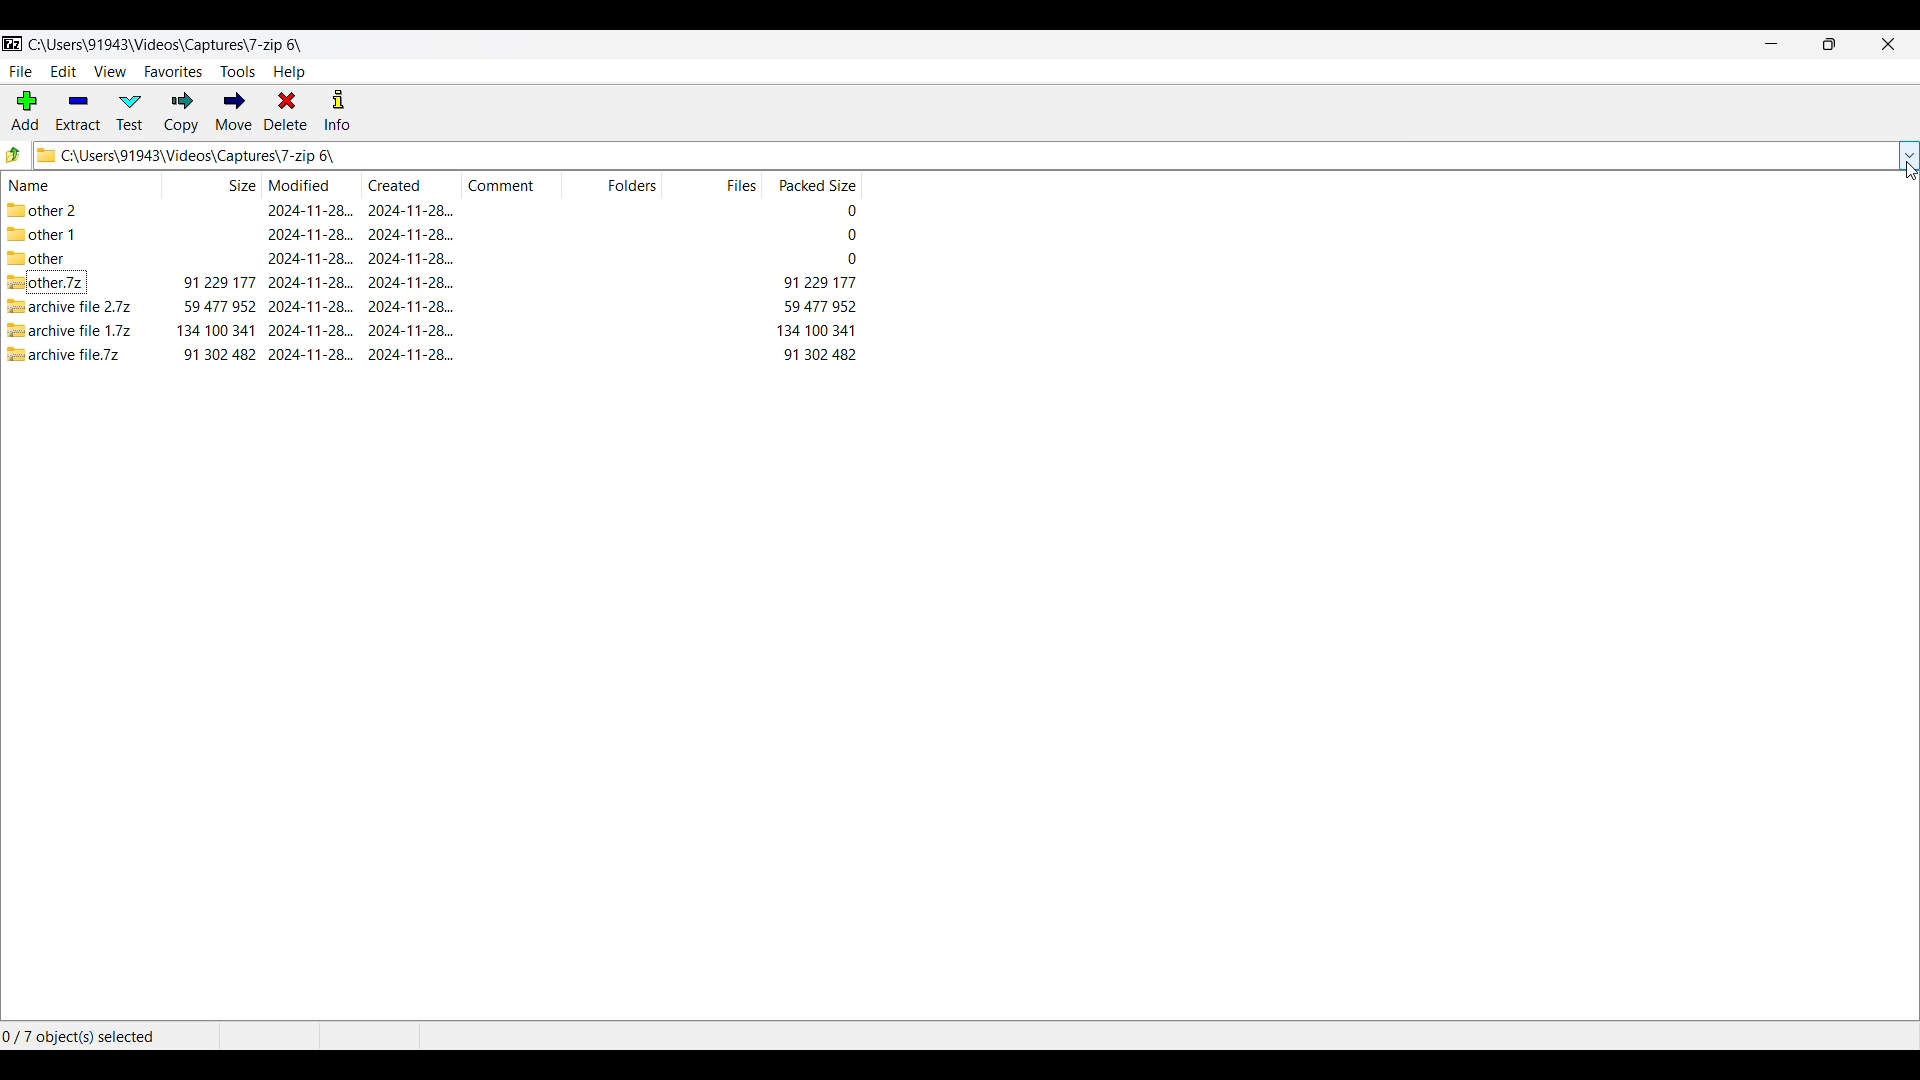  What do you see at coordinates (286, 110) in the screenshot?
I see `Delete` at bounding box center [286, 110].